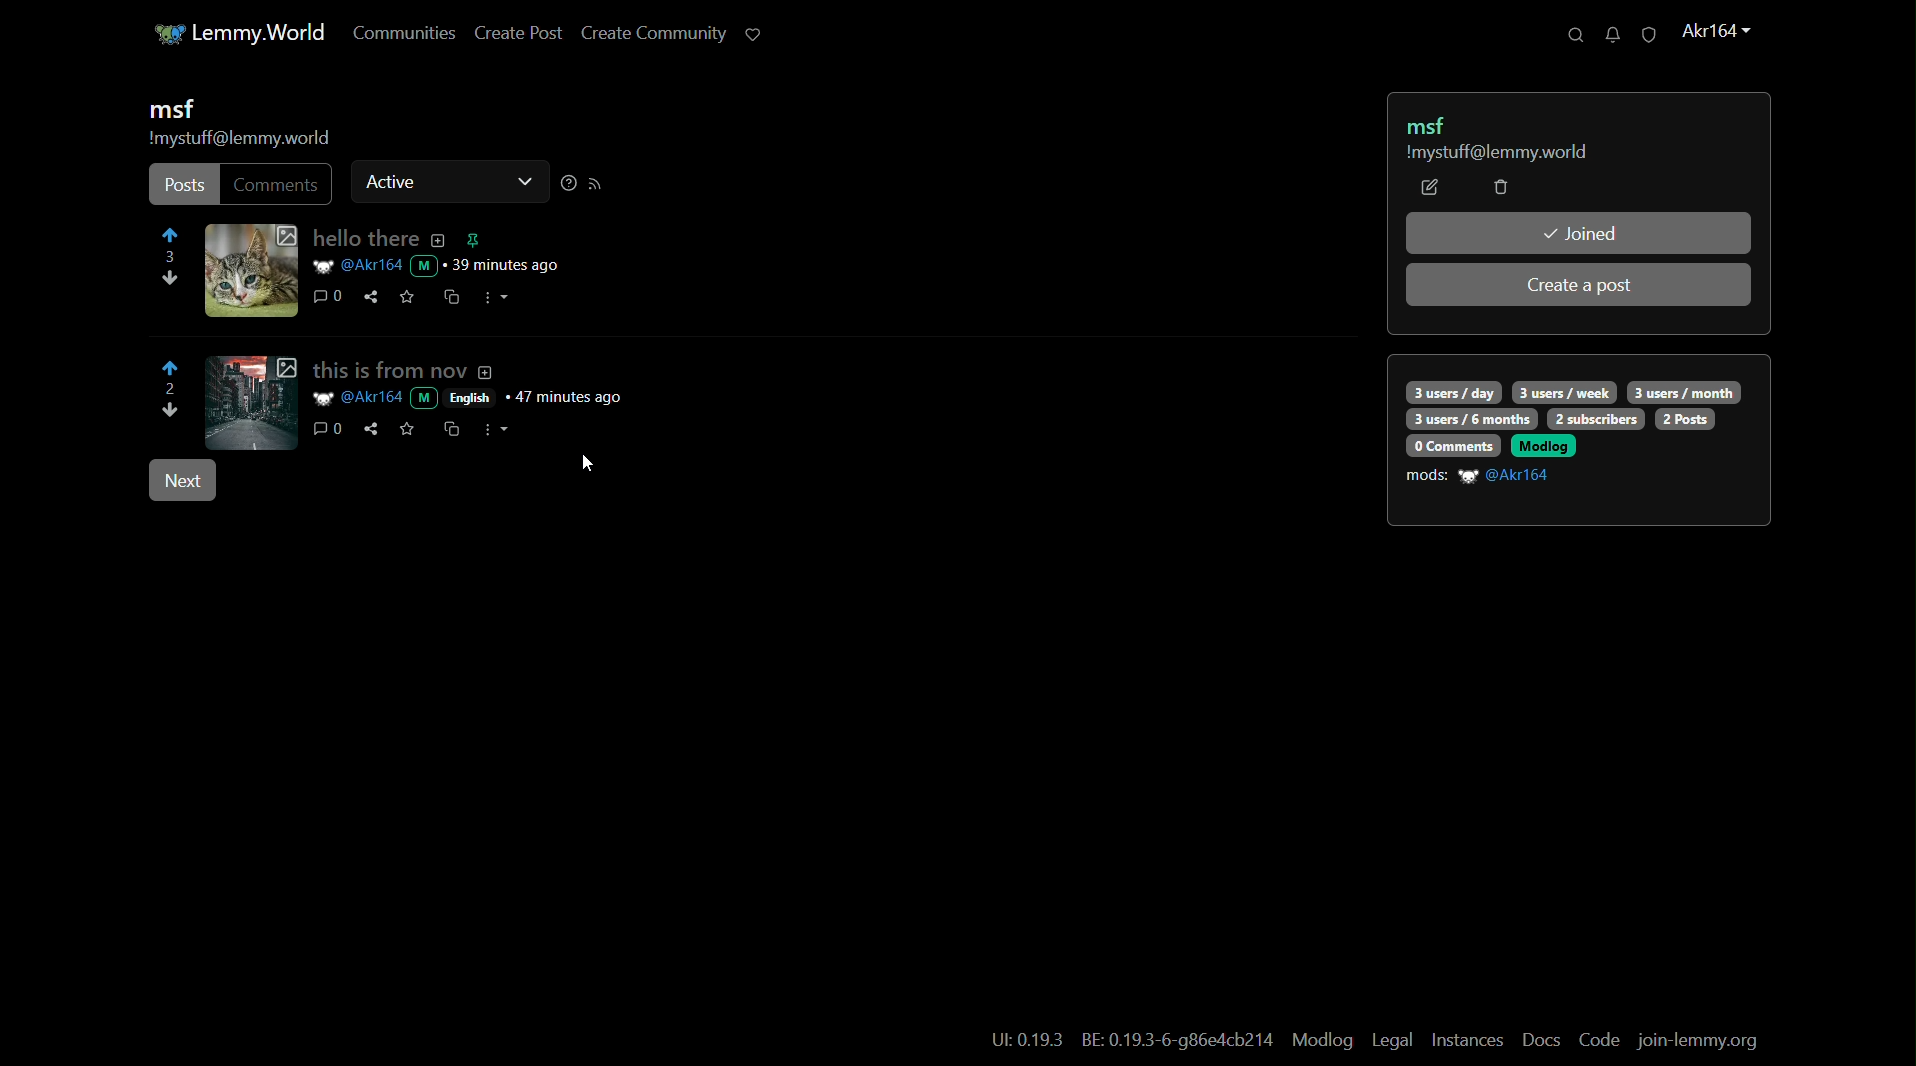 The height and width of the screenshot is (1066, 1916). What do you see at coordinates (647, 35) in the screenshot?
I see `create community` at bounding box center [647, 35].